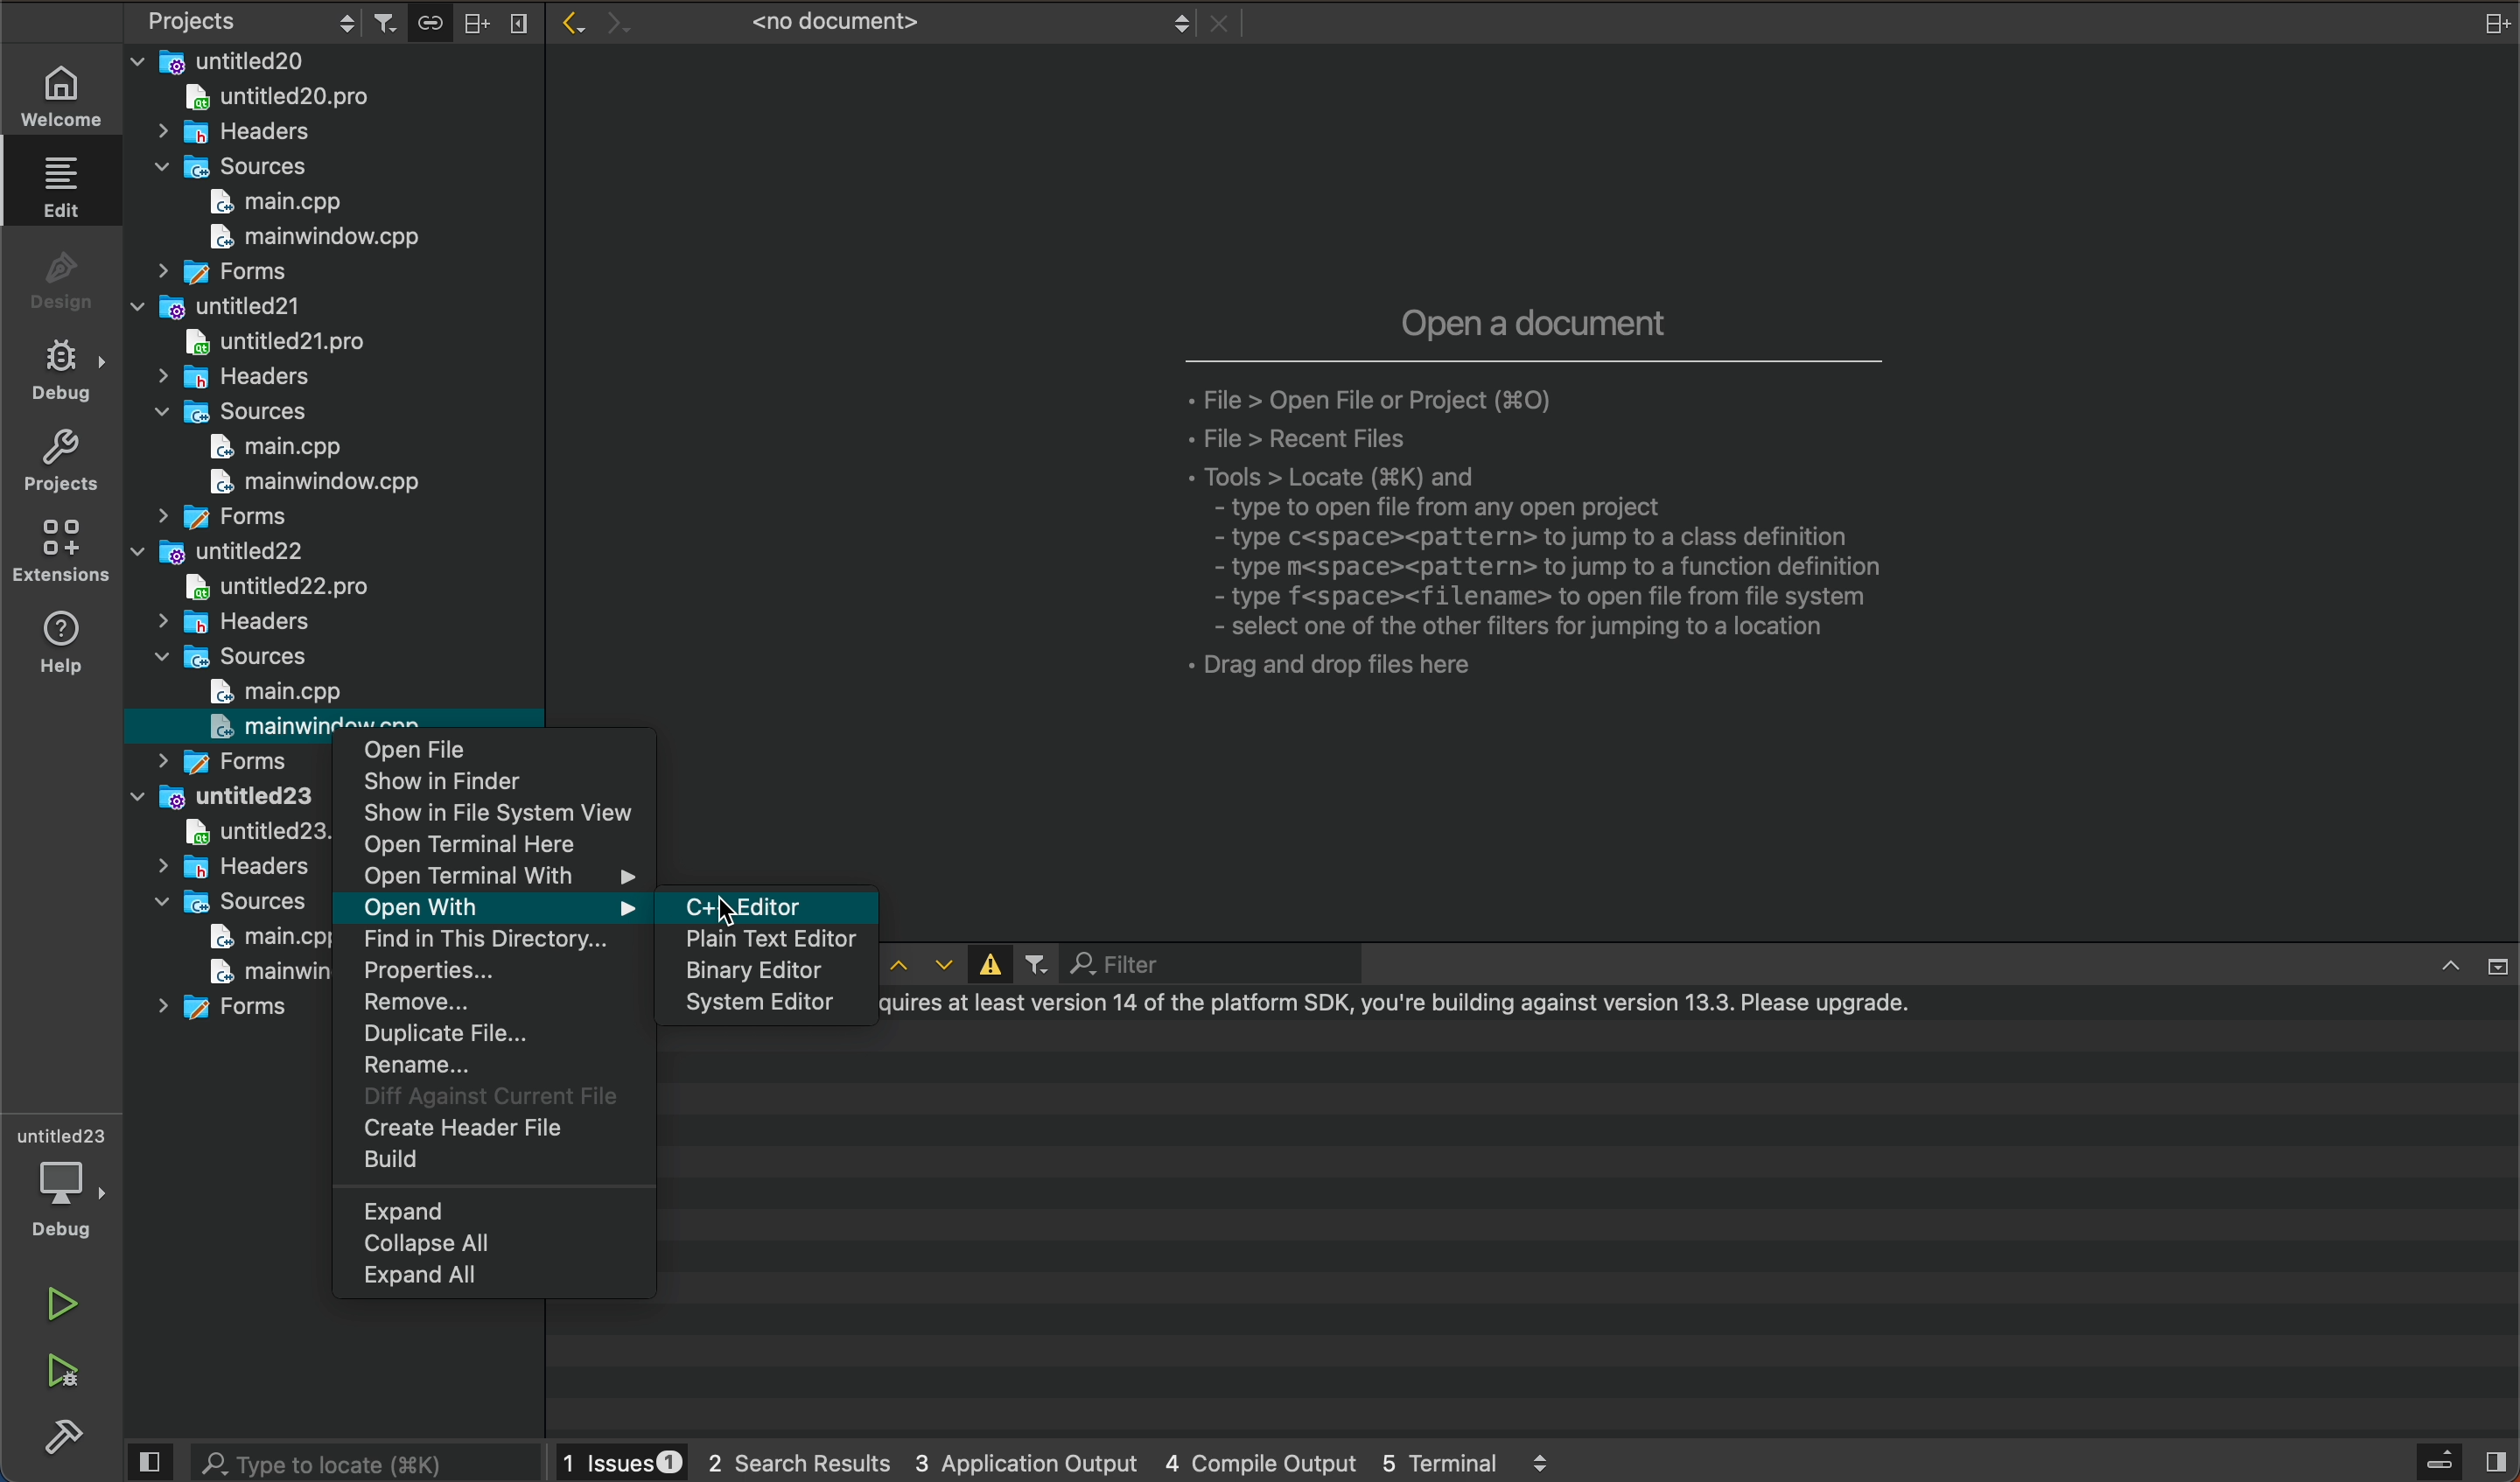 The height and width of the screenshot is (1482, 2520). What do you see at coordinates (476, 20) in the screenshot?
I see `split editor horizontally` at bounding box center [476, 20].